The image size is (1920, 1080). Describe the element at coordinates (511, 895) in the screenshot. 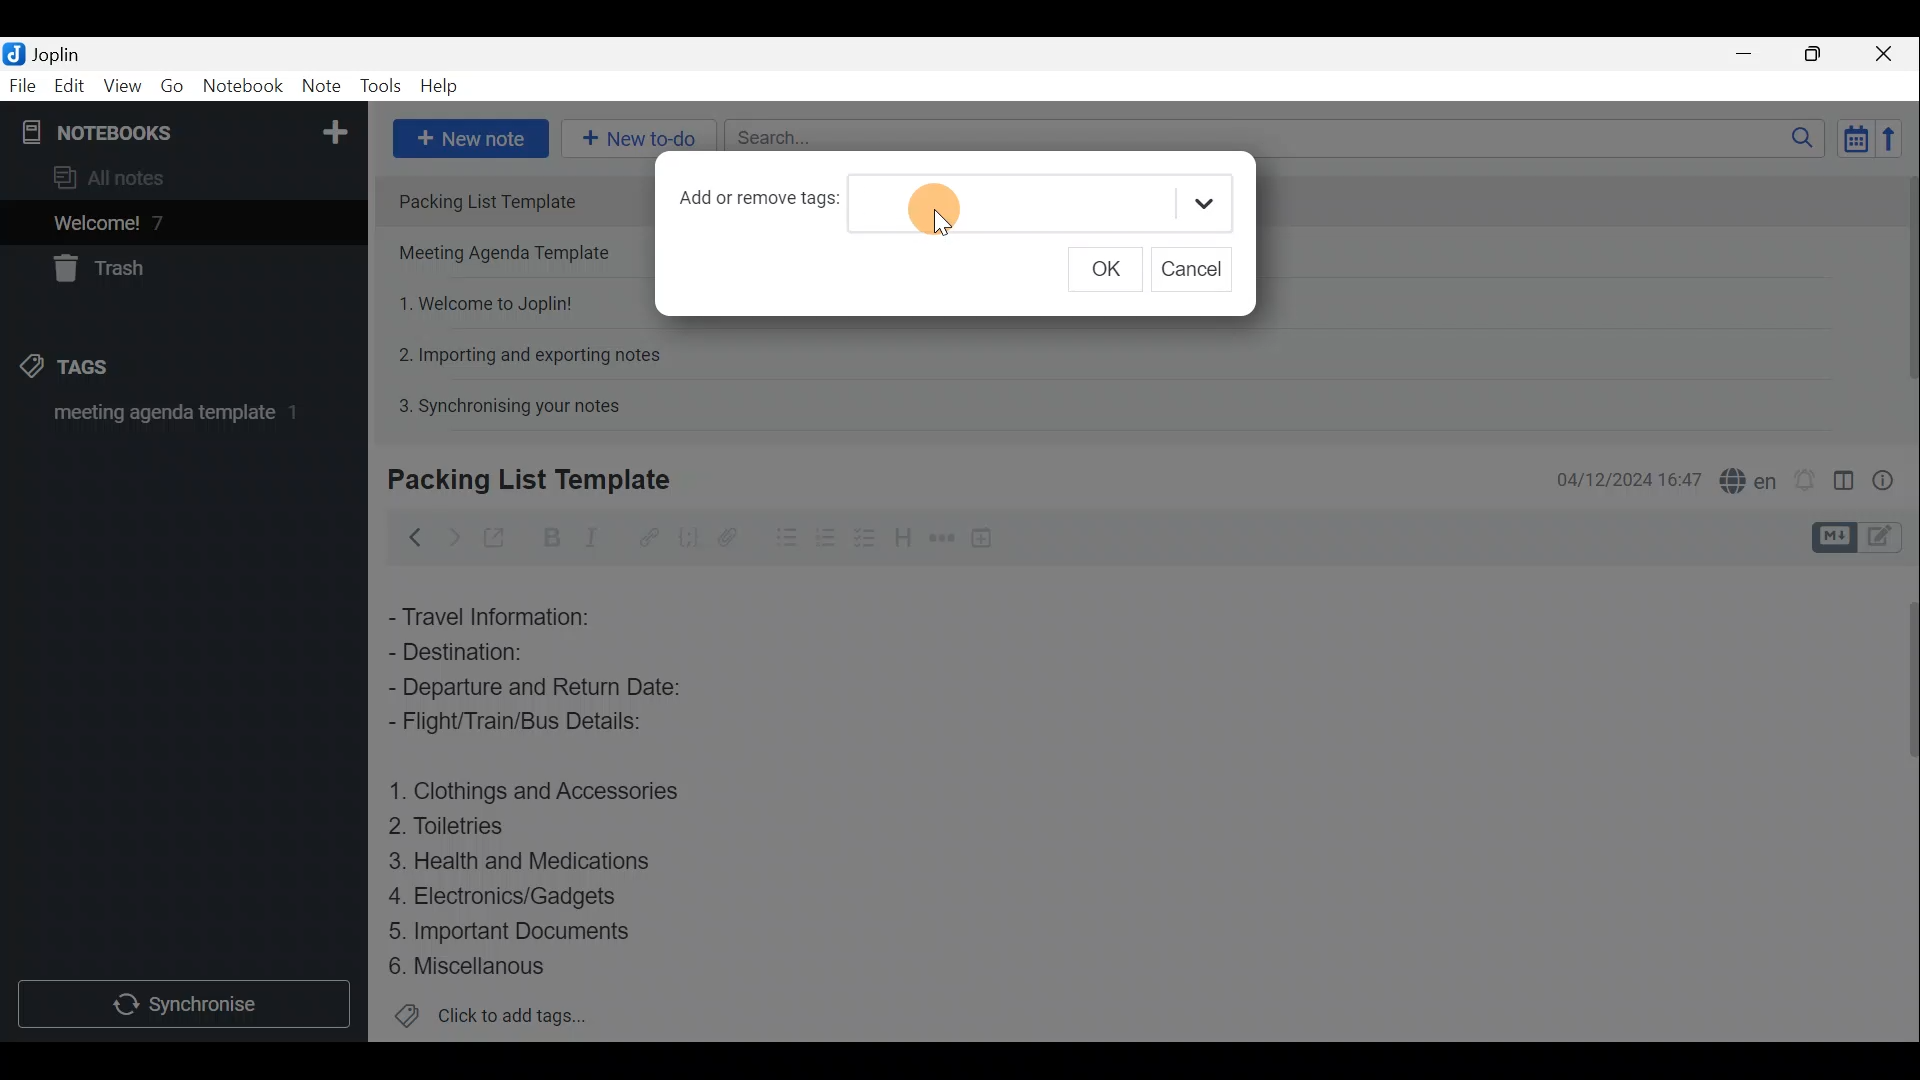

I see `Electronics/Gadgets` at that location.